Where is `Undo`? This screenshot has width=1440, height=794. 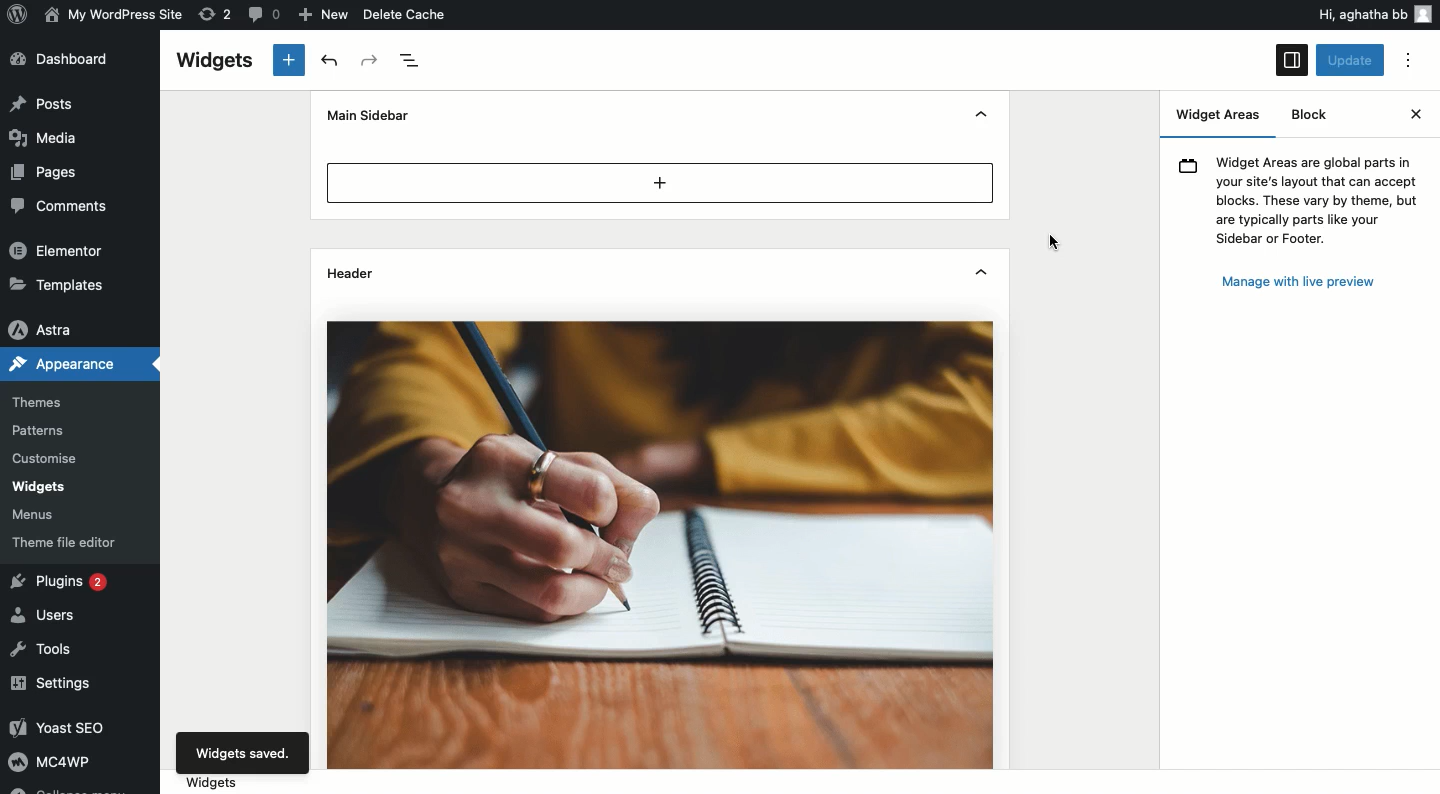 Undo is located at coordinates (333, 61).